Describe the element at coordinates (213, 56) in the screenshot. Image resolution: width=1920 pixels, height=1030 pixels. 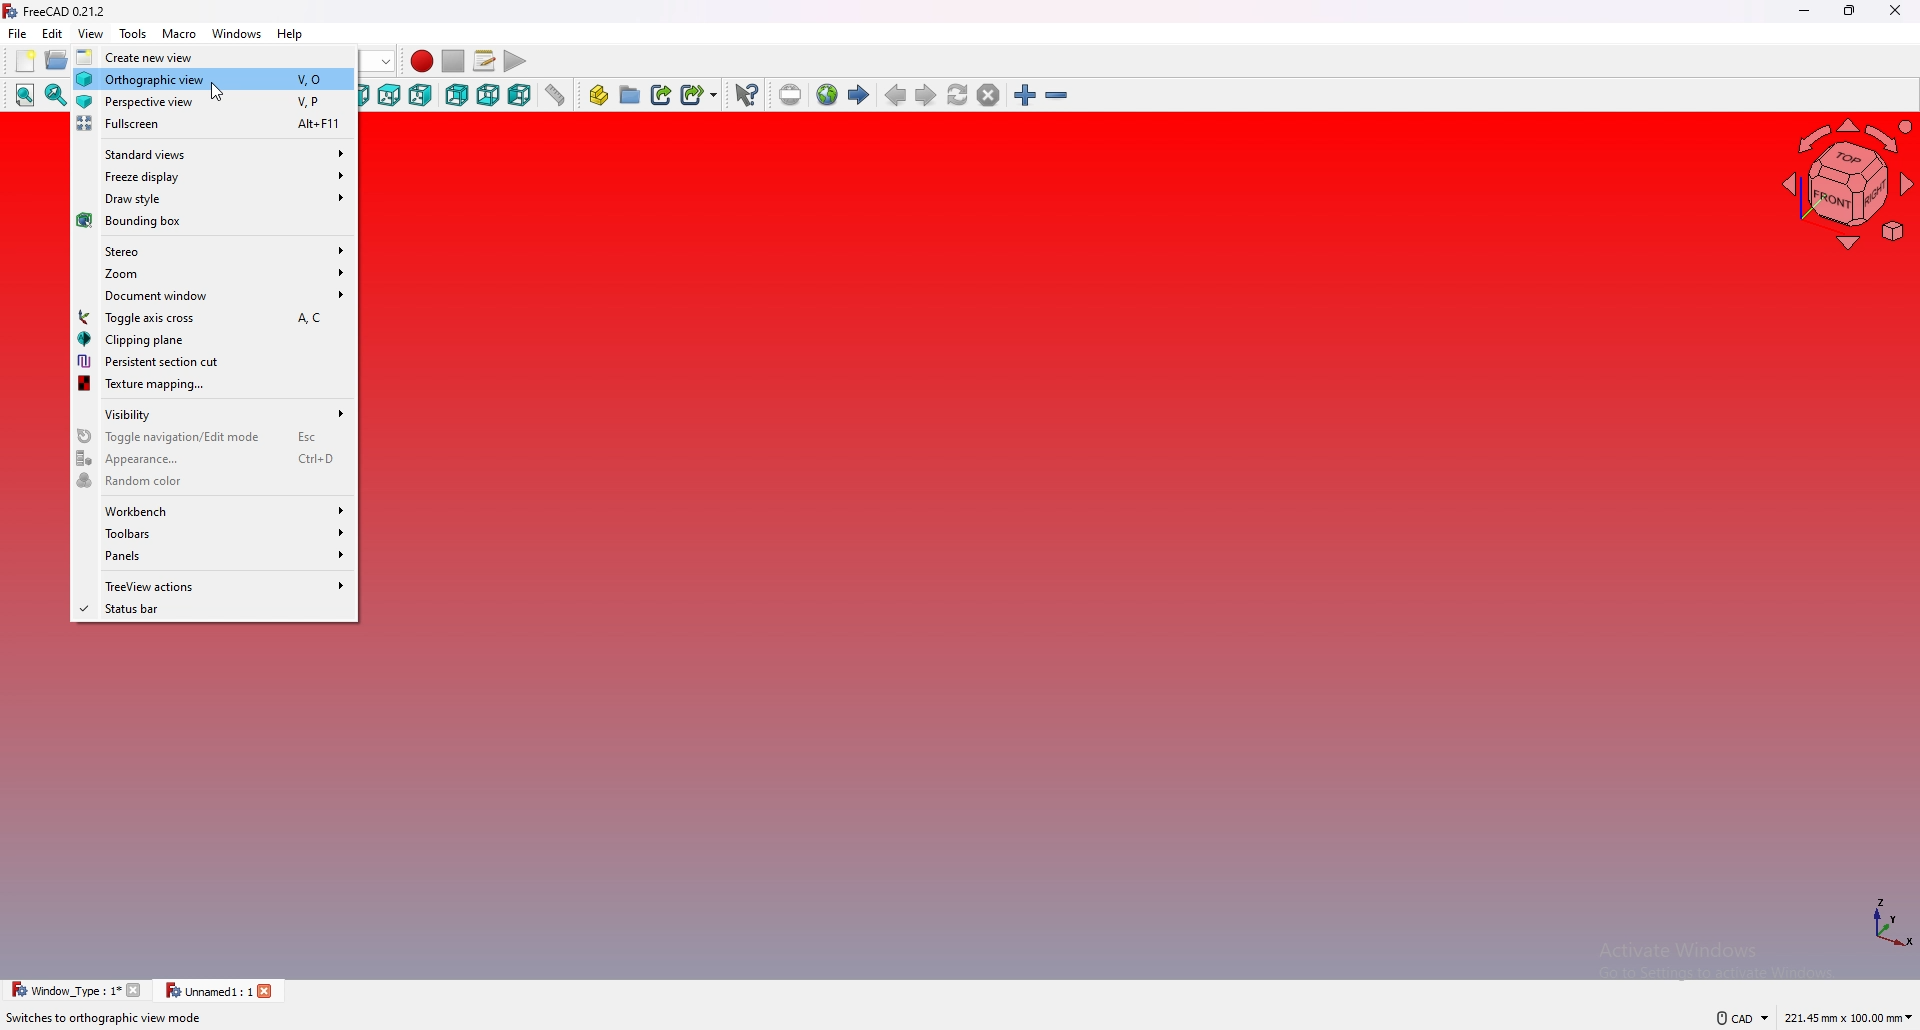
I see `create new view` at that location.